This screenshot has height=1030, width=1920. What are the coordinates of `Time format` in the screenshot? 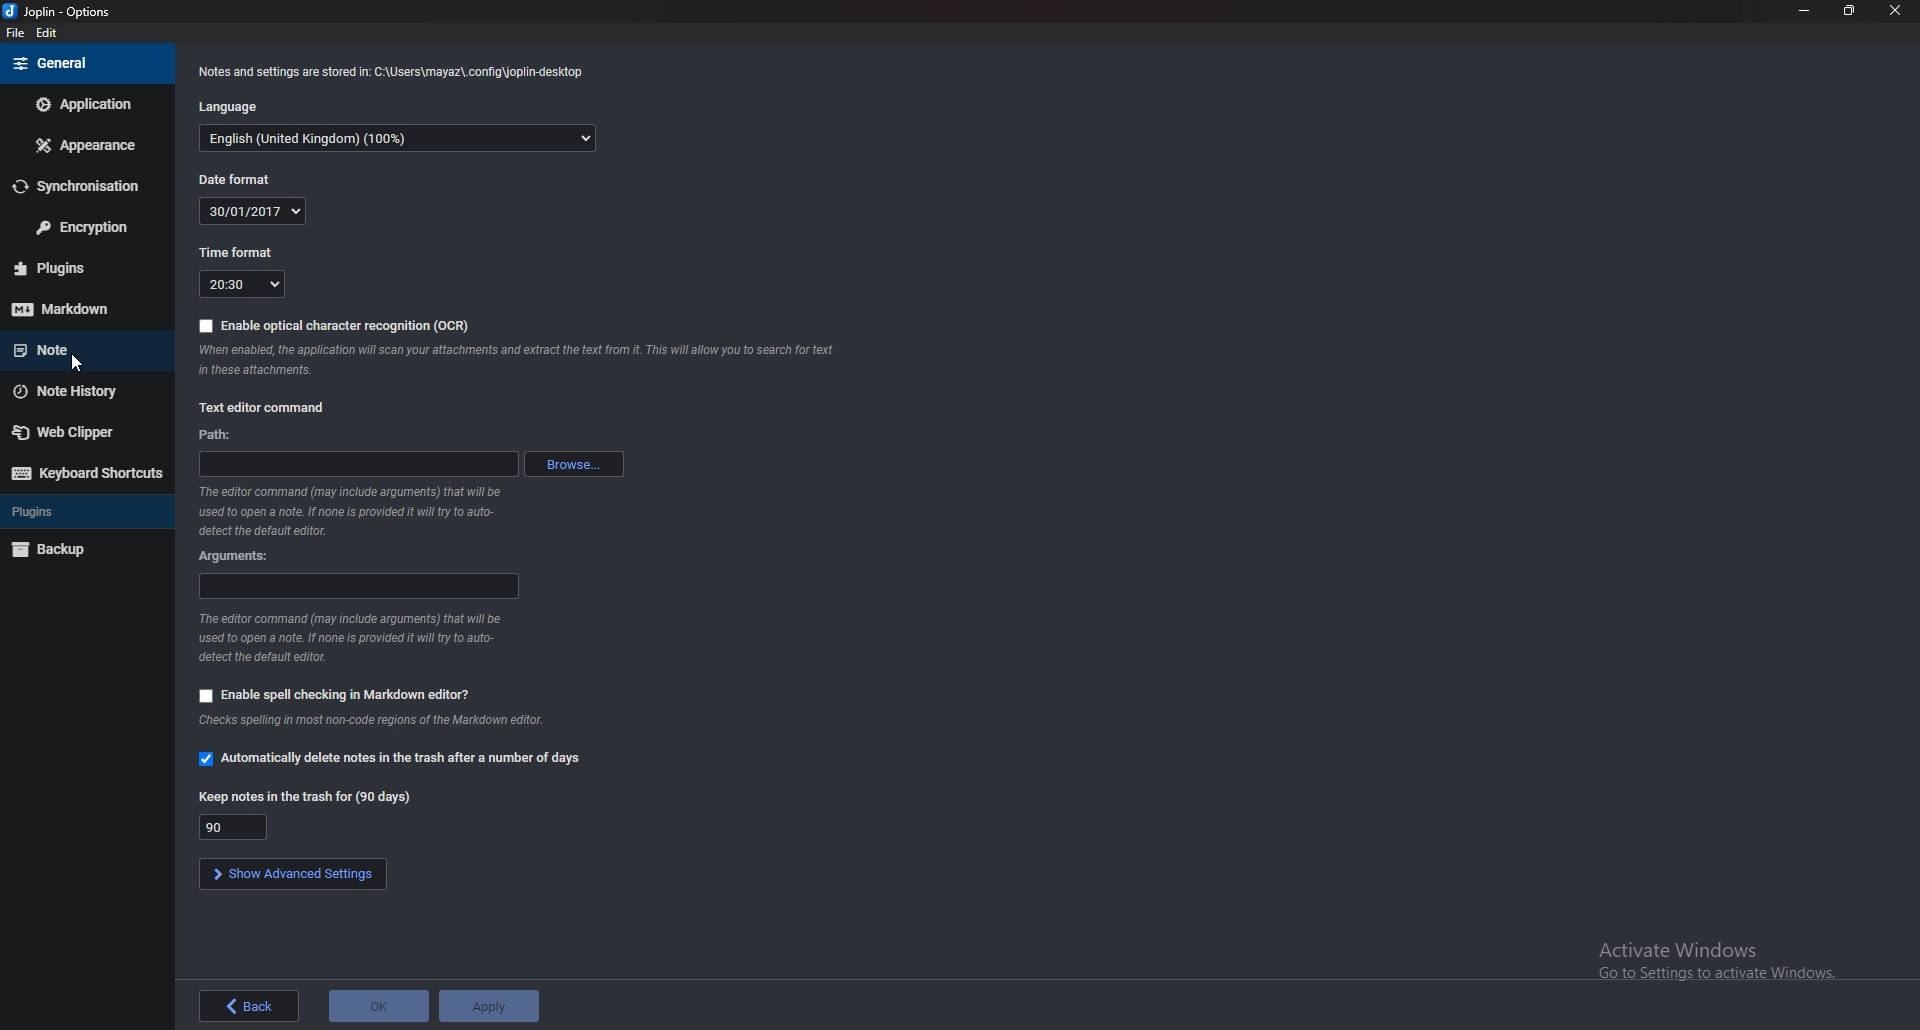 It's located at (239, 284).